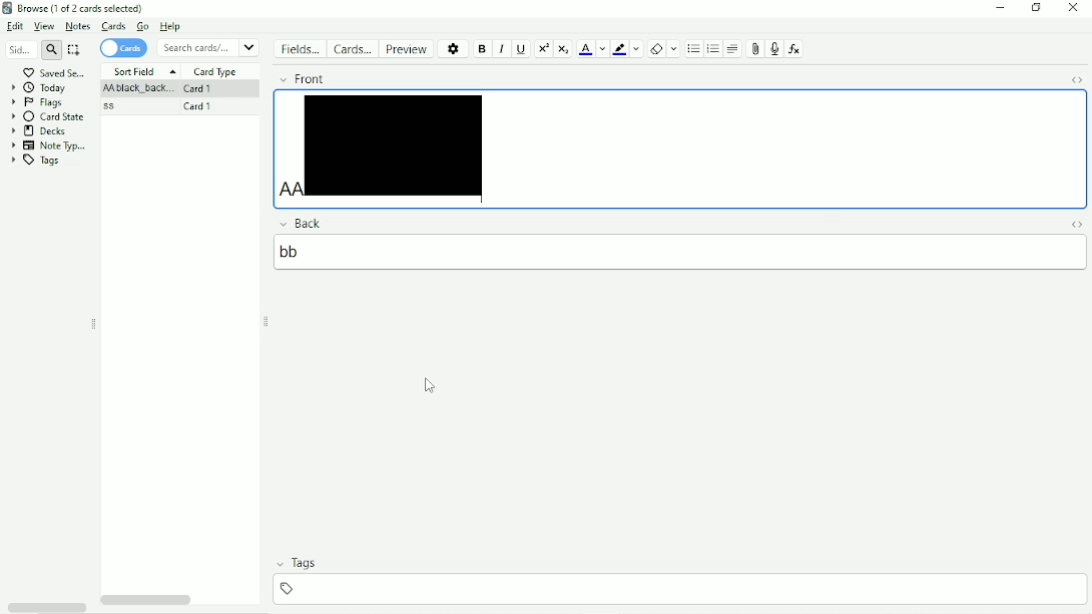 This screenshot has height=614, width=1092. What do you see at coordinates (201, 108) in the screenshot?
I see `Card 1` at bounding box center [201, 108].